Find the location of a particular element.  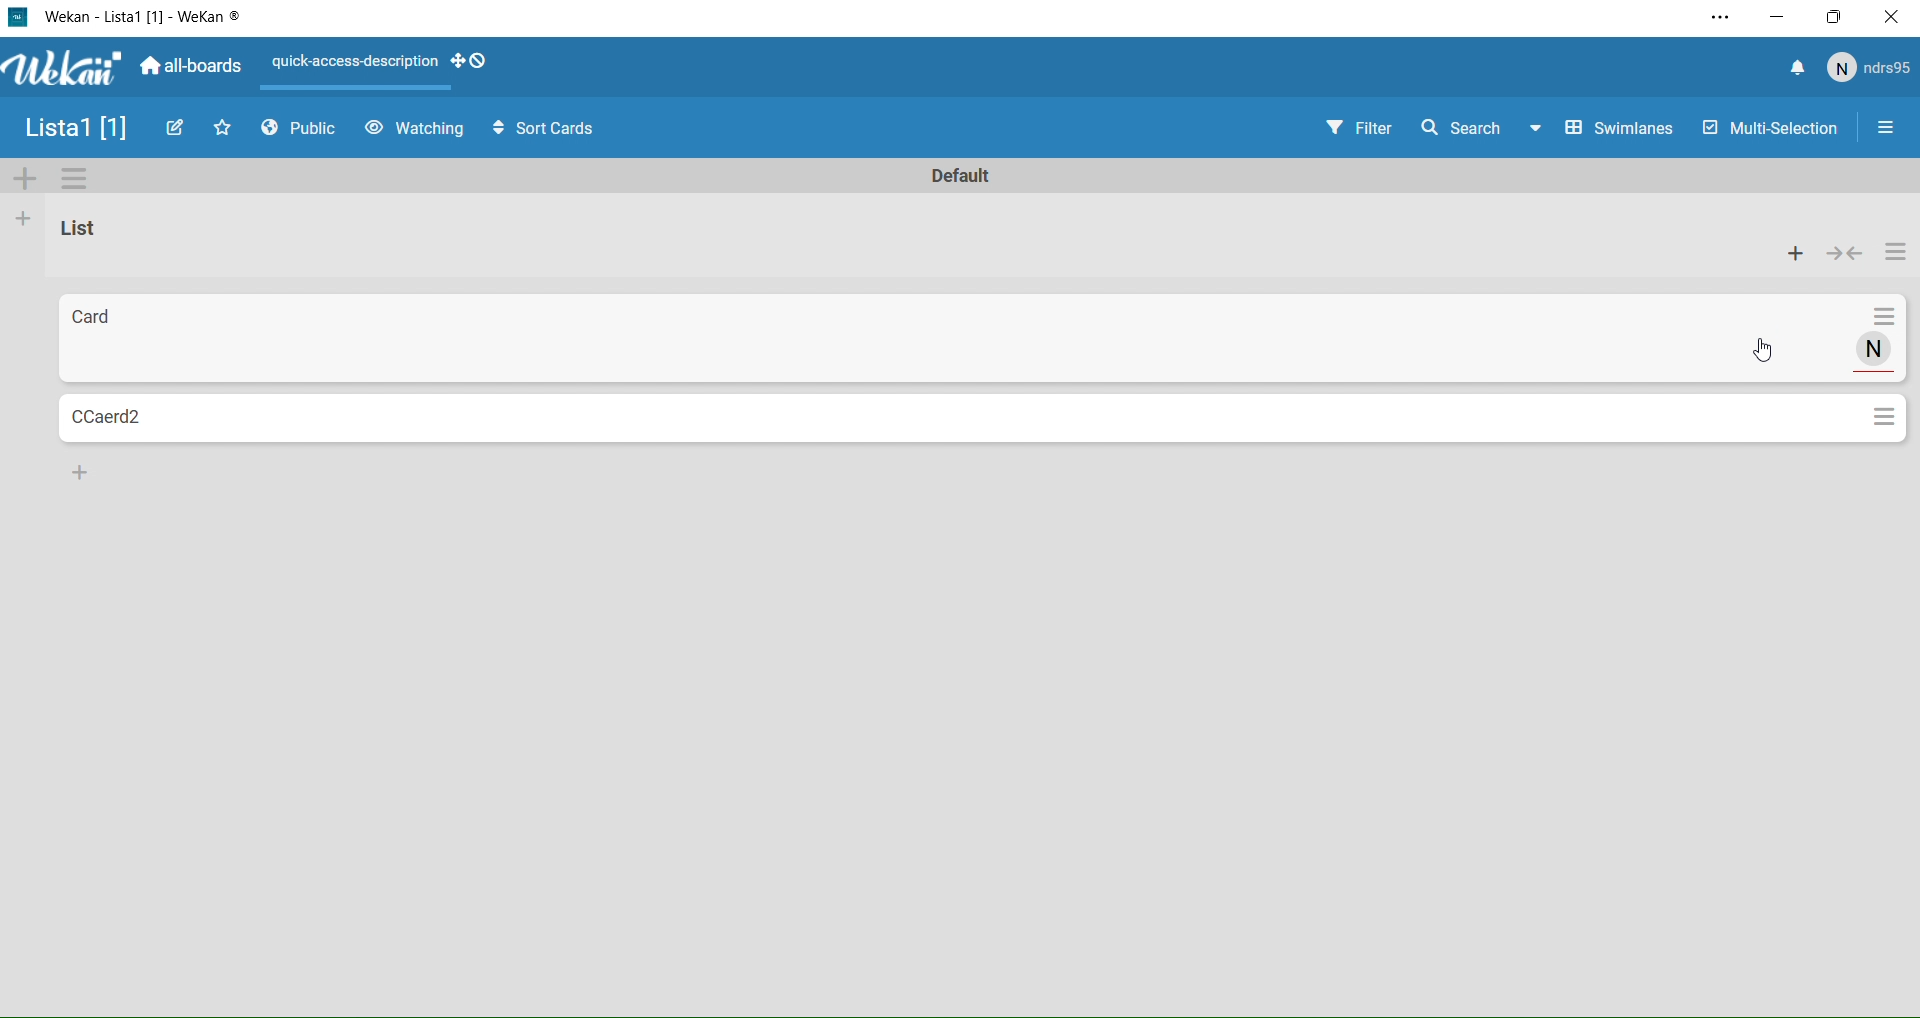

Layout Actions is located at coordinates (349, 68).